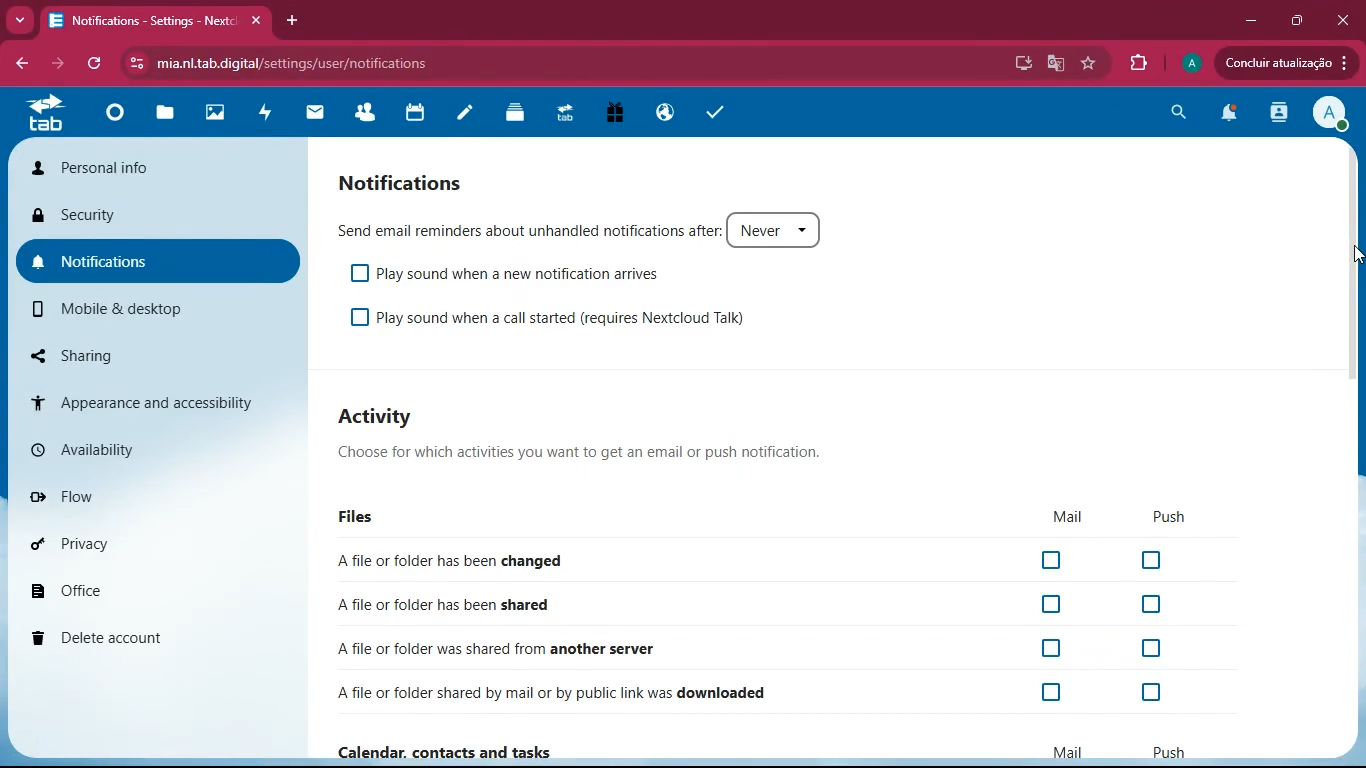 The height and width of the screenshot is (768, 1366). What do you see at coordinates (716, 113) in the screenshot?
I see `task` at bounding box center [716, 113].